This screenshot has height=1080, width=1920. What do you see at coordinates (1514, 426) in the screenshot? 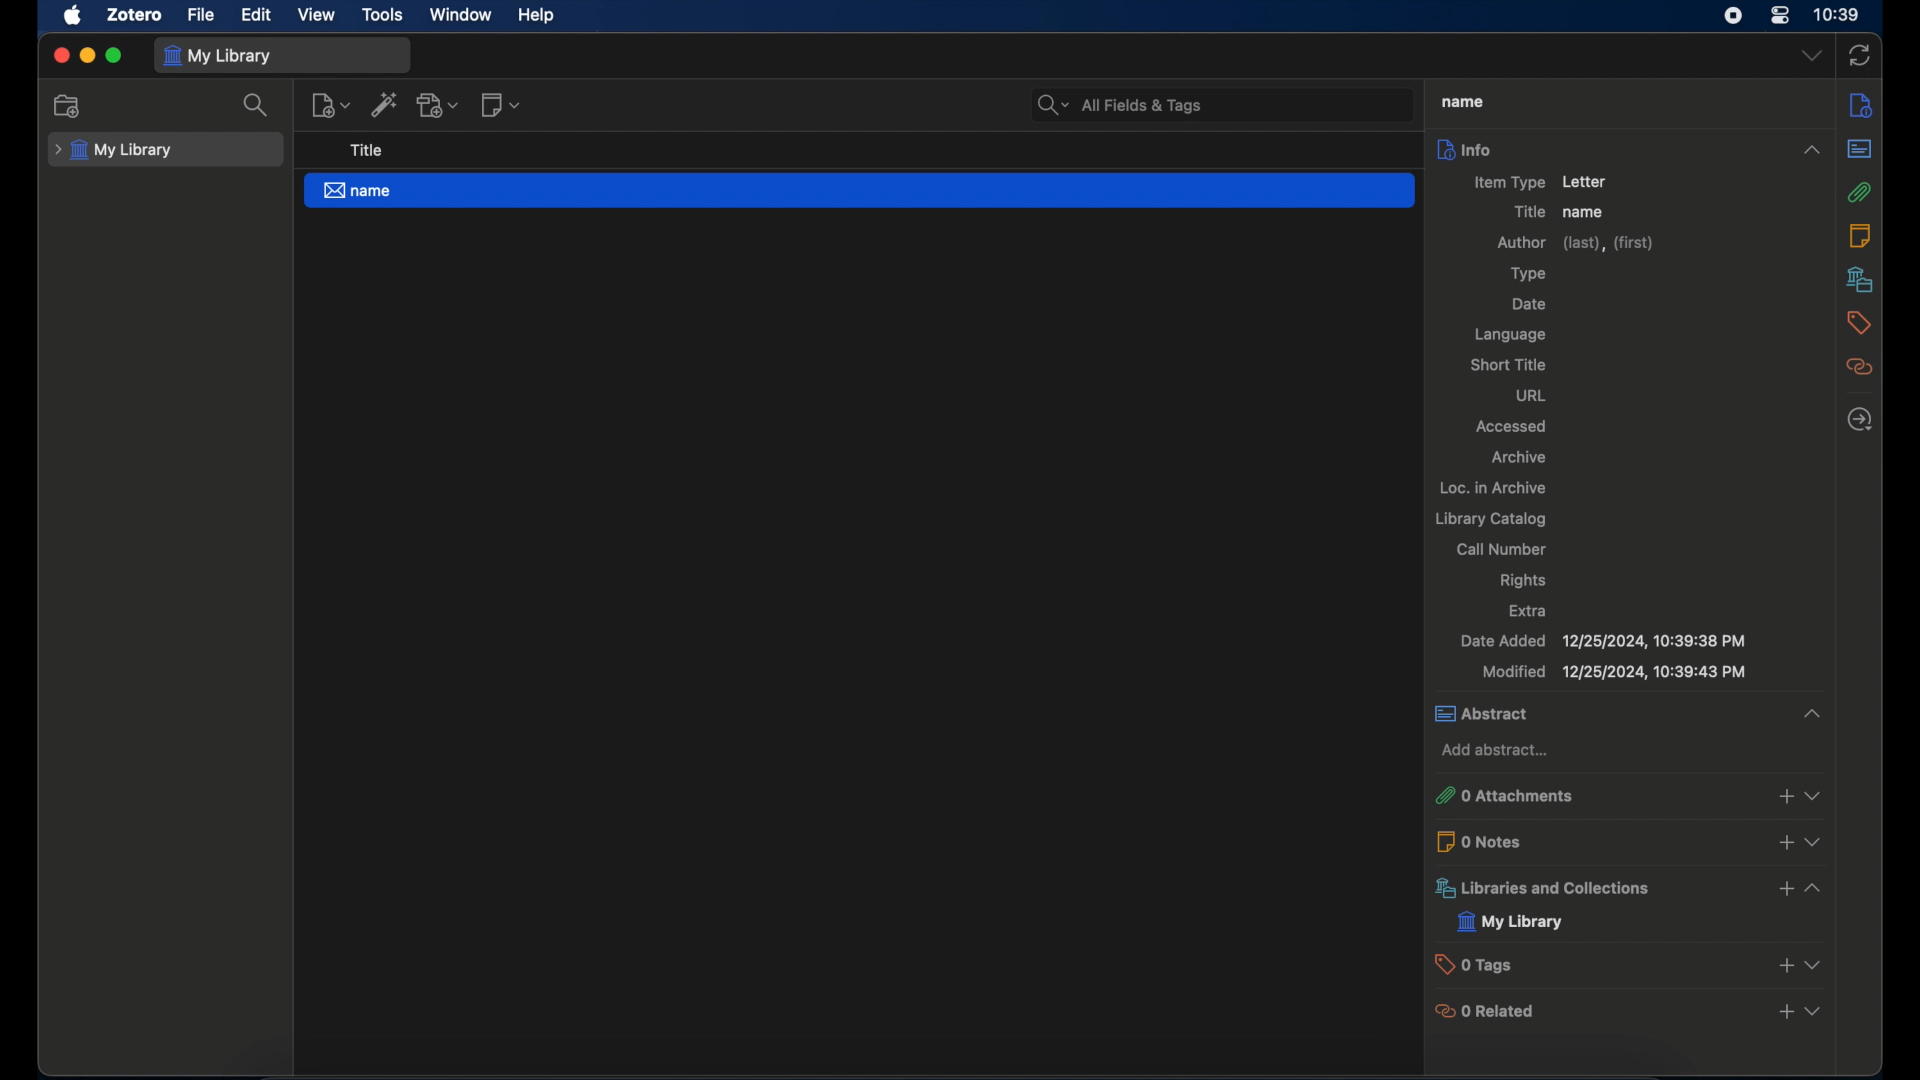
I see `accessed` at bounding box center [1514, 426].